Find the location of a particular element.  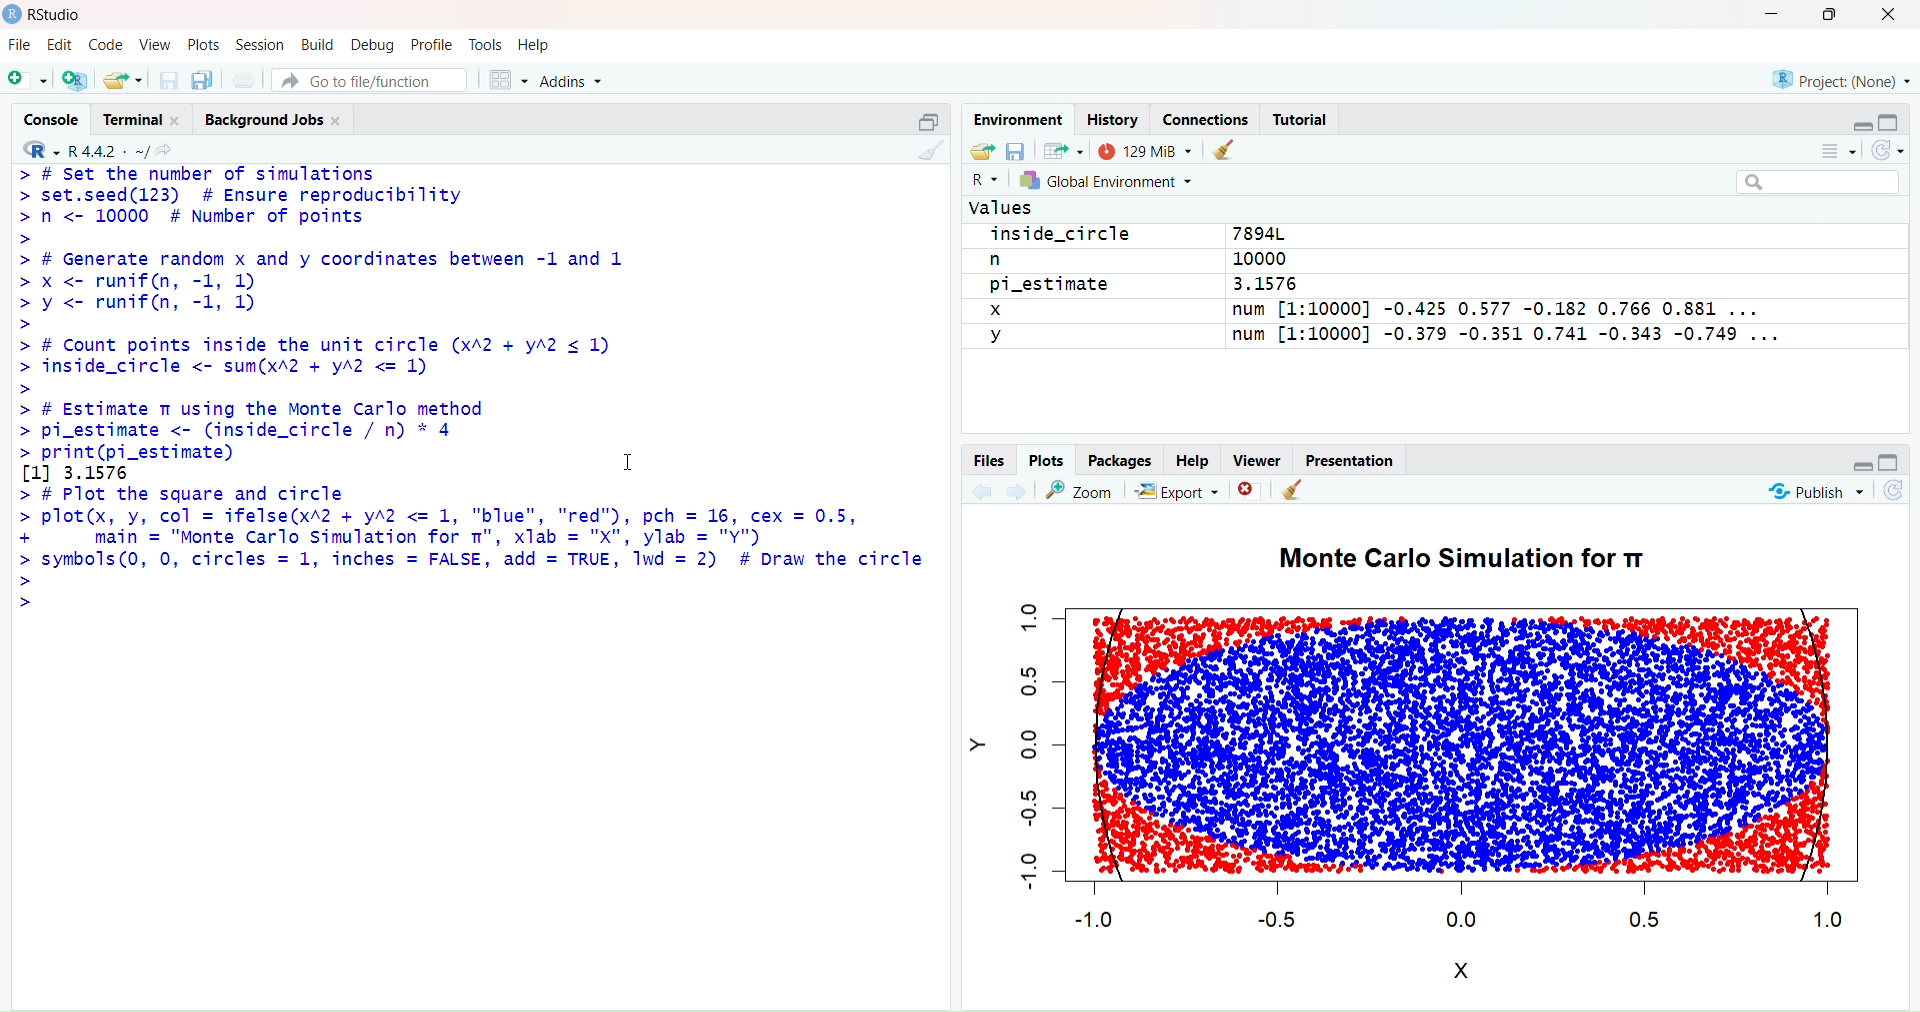

File is located at coordinates (23, 44).